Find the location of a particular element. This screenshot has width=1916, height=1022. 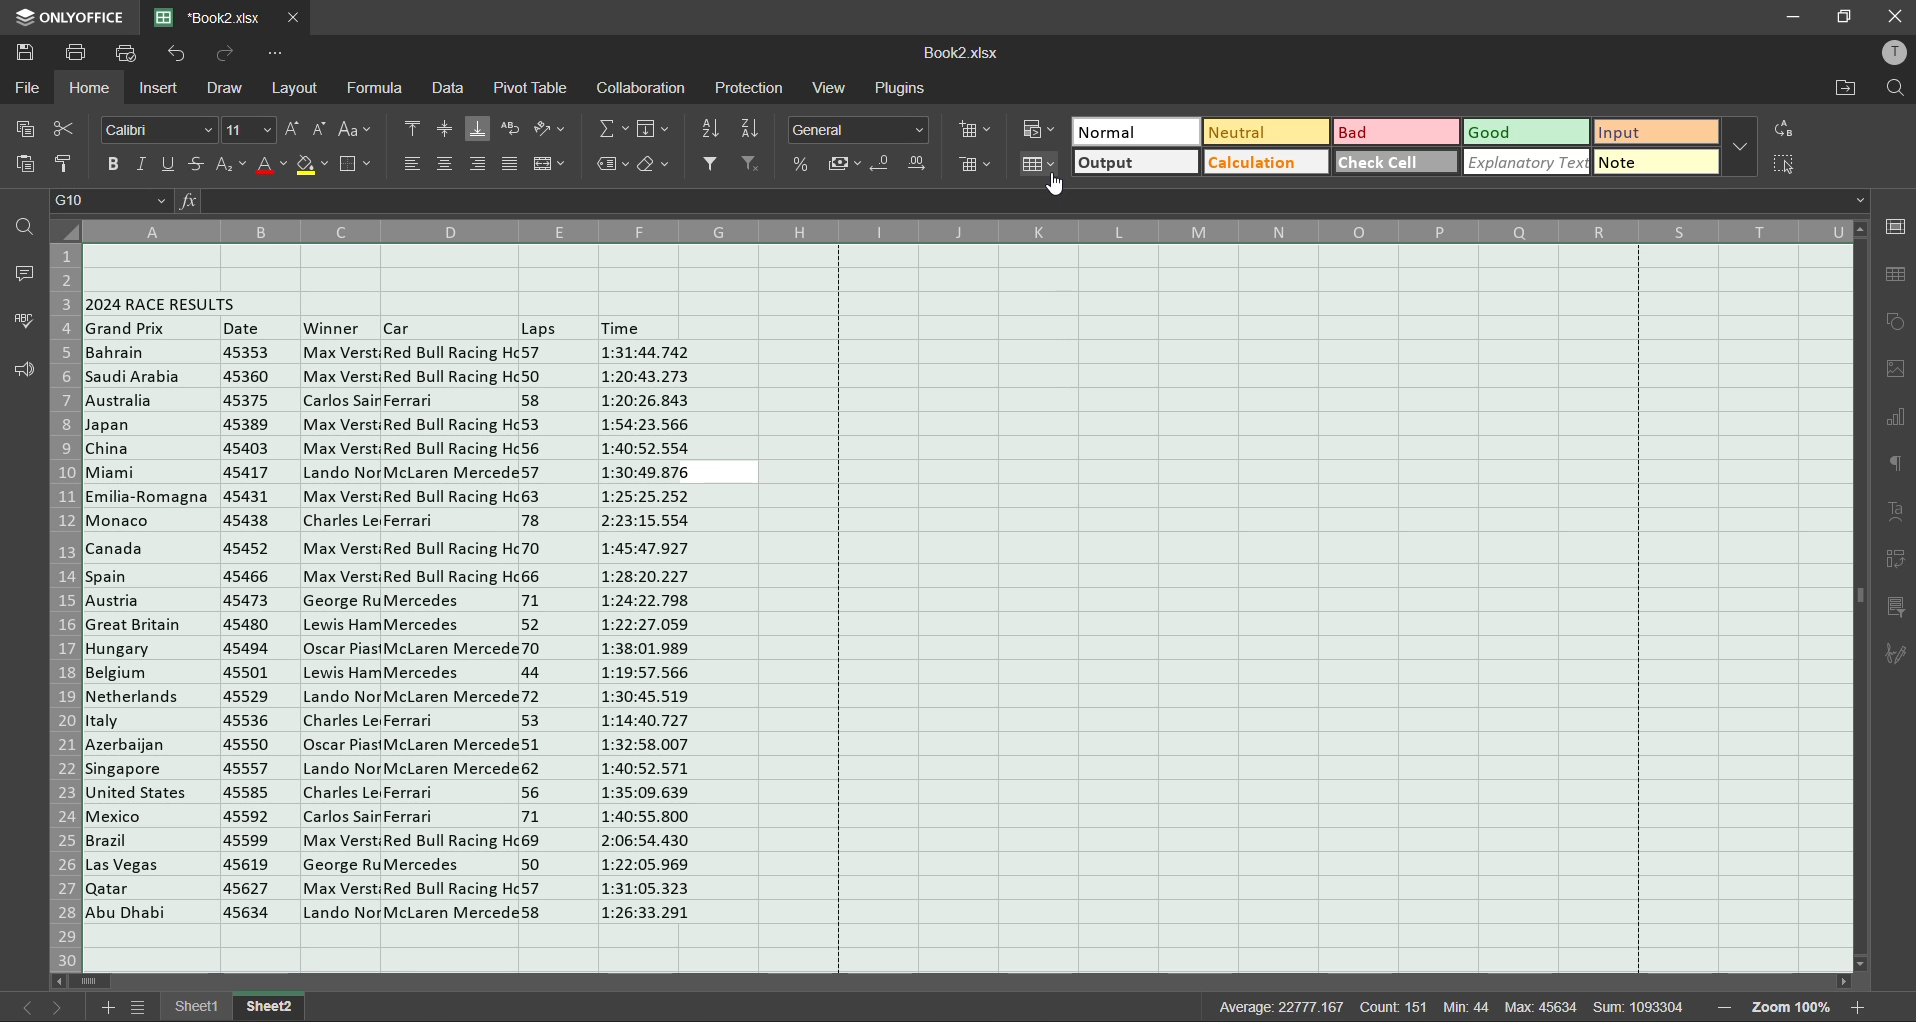

cell address is located at coordinates (110, 202).